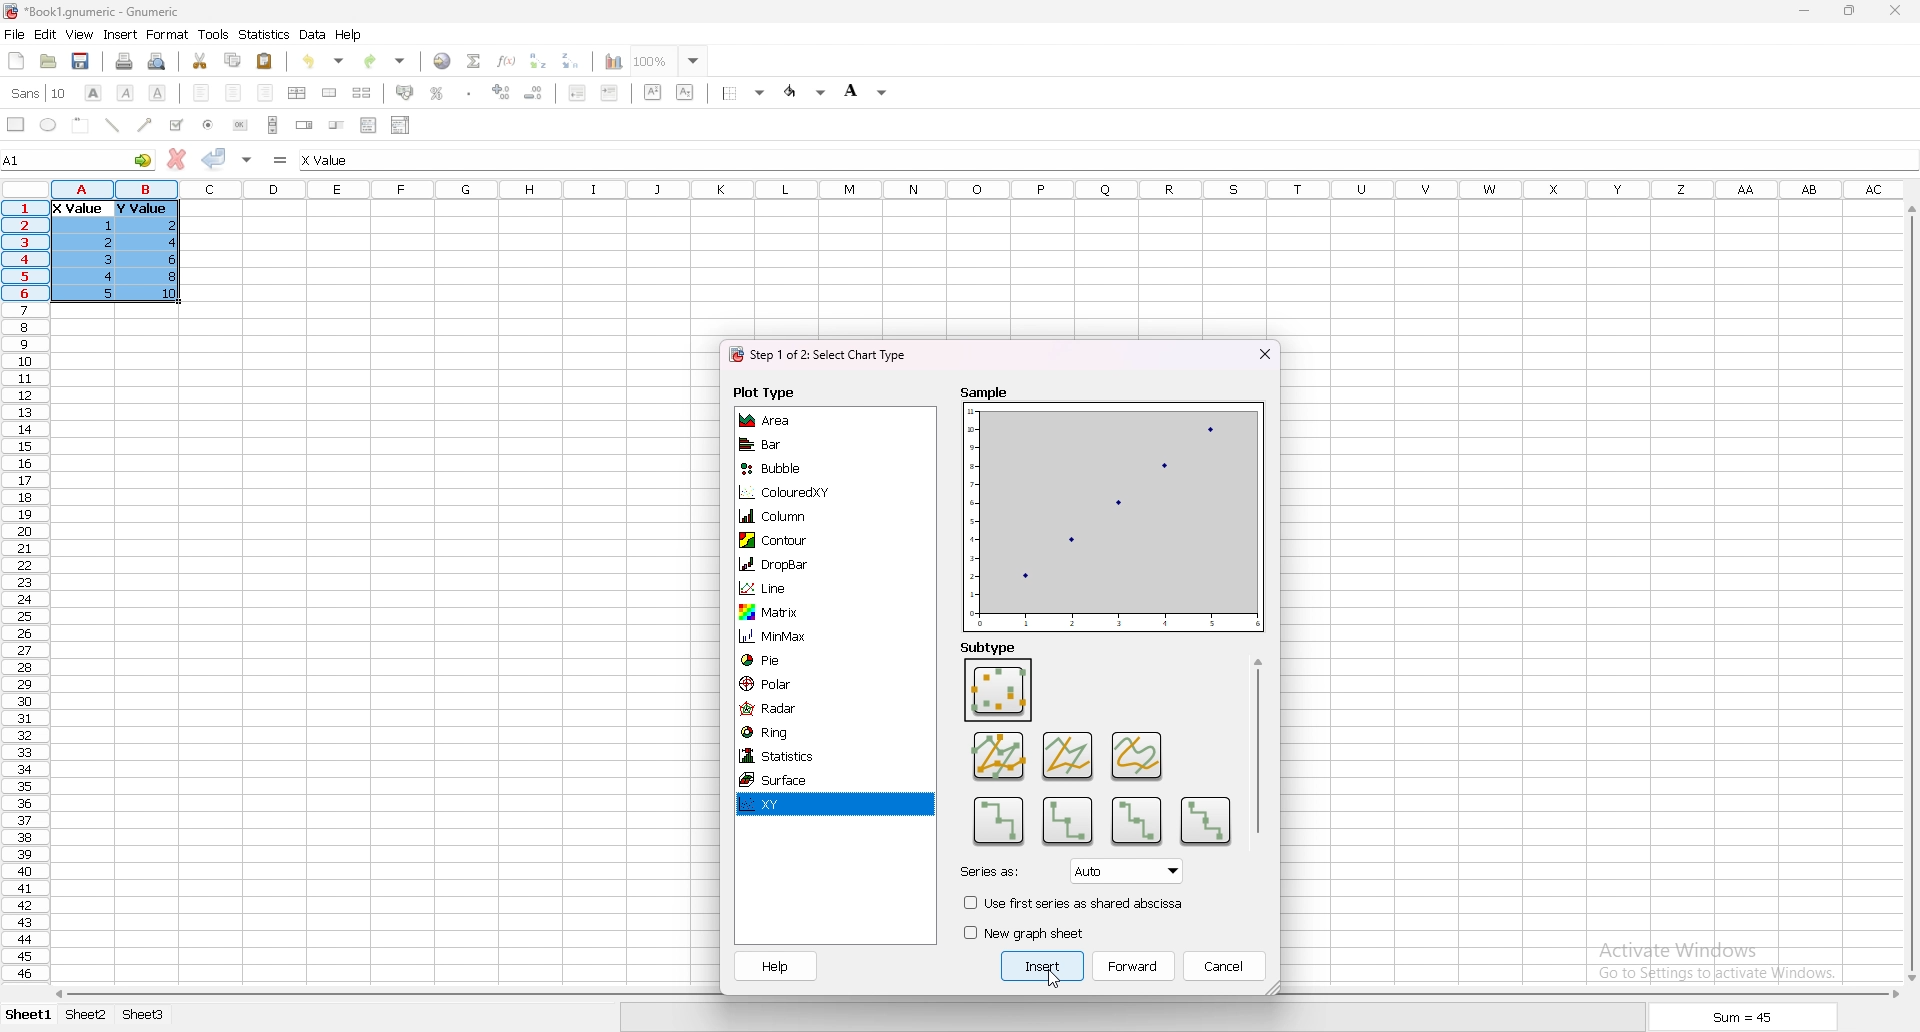 The image size is (1920, 1032). I want to click on foreground, so click(807, 91).